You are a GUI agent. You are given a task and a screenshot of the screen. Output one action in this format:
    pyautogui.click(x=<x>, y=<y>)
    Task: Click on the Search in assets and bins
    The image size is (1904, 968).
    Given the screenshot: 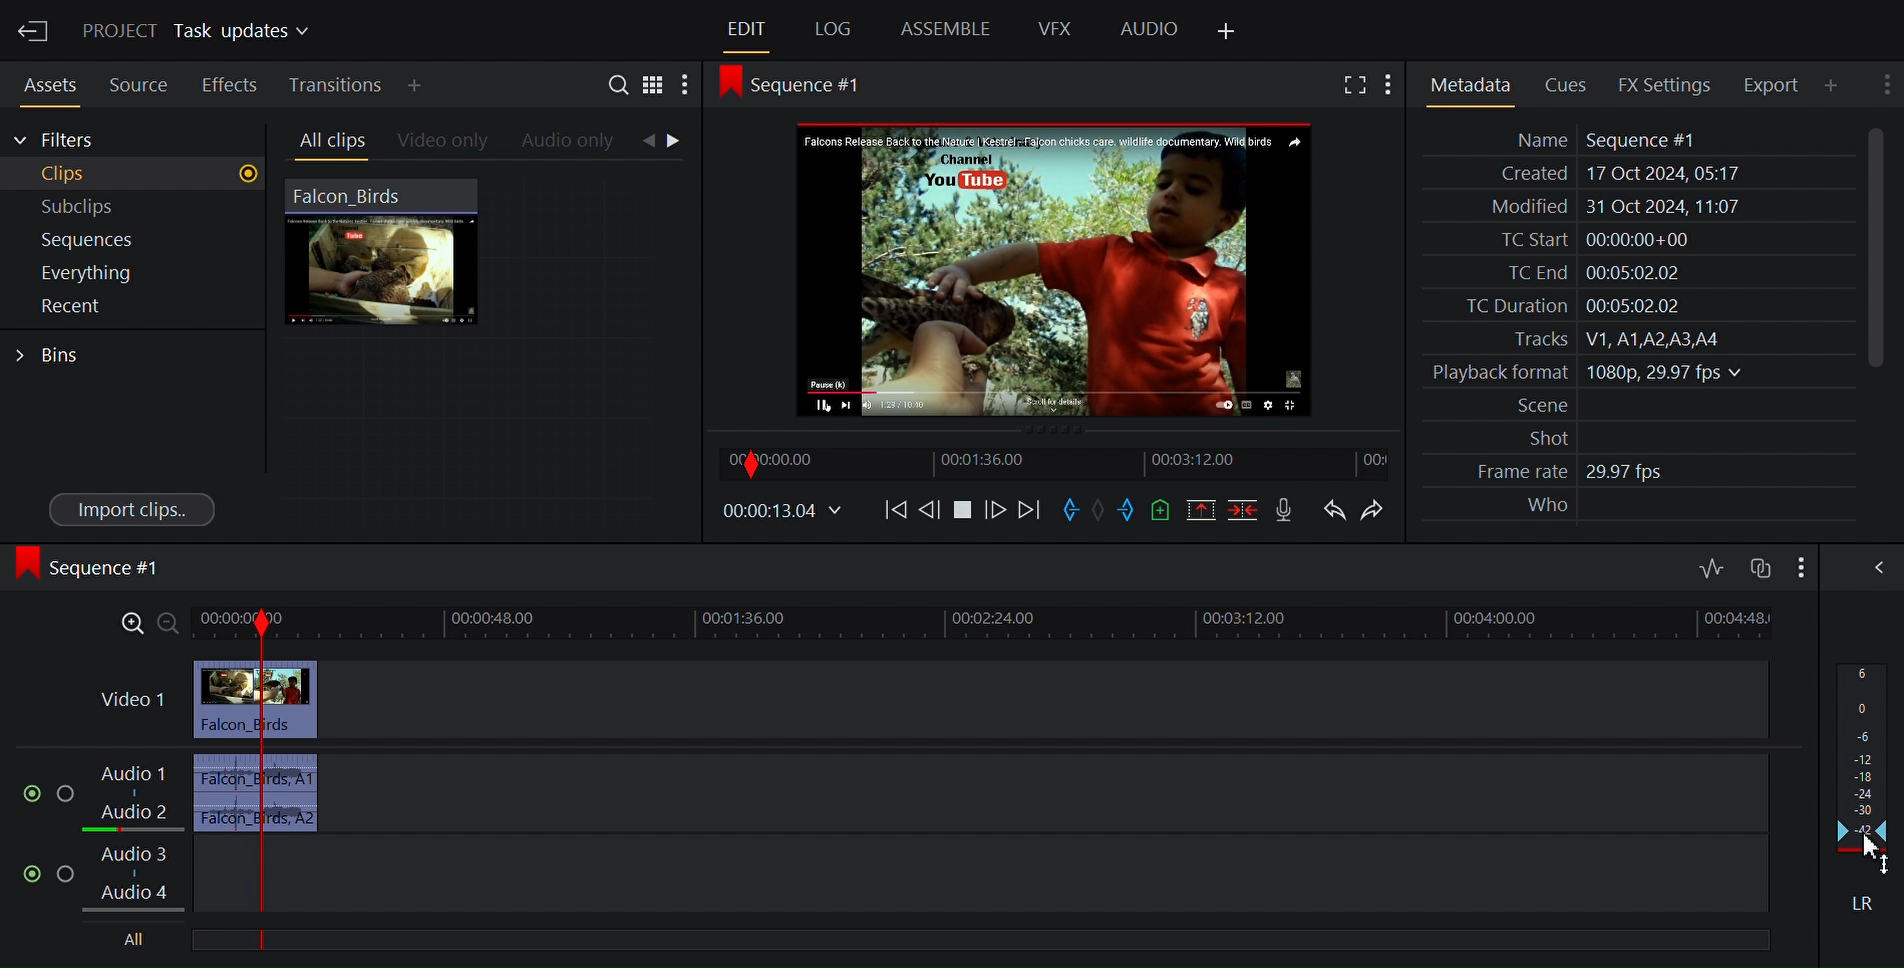 What is the action you would take?
    pyautogui.click(x=617, y=82)
    